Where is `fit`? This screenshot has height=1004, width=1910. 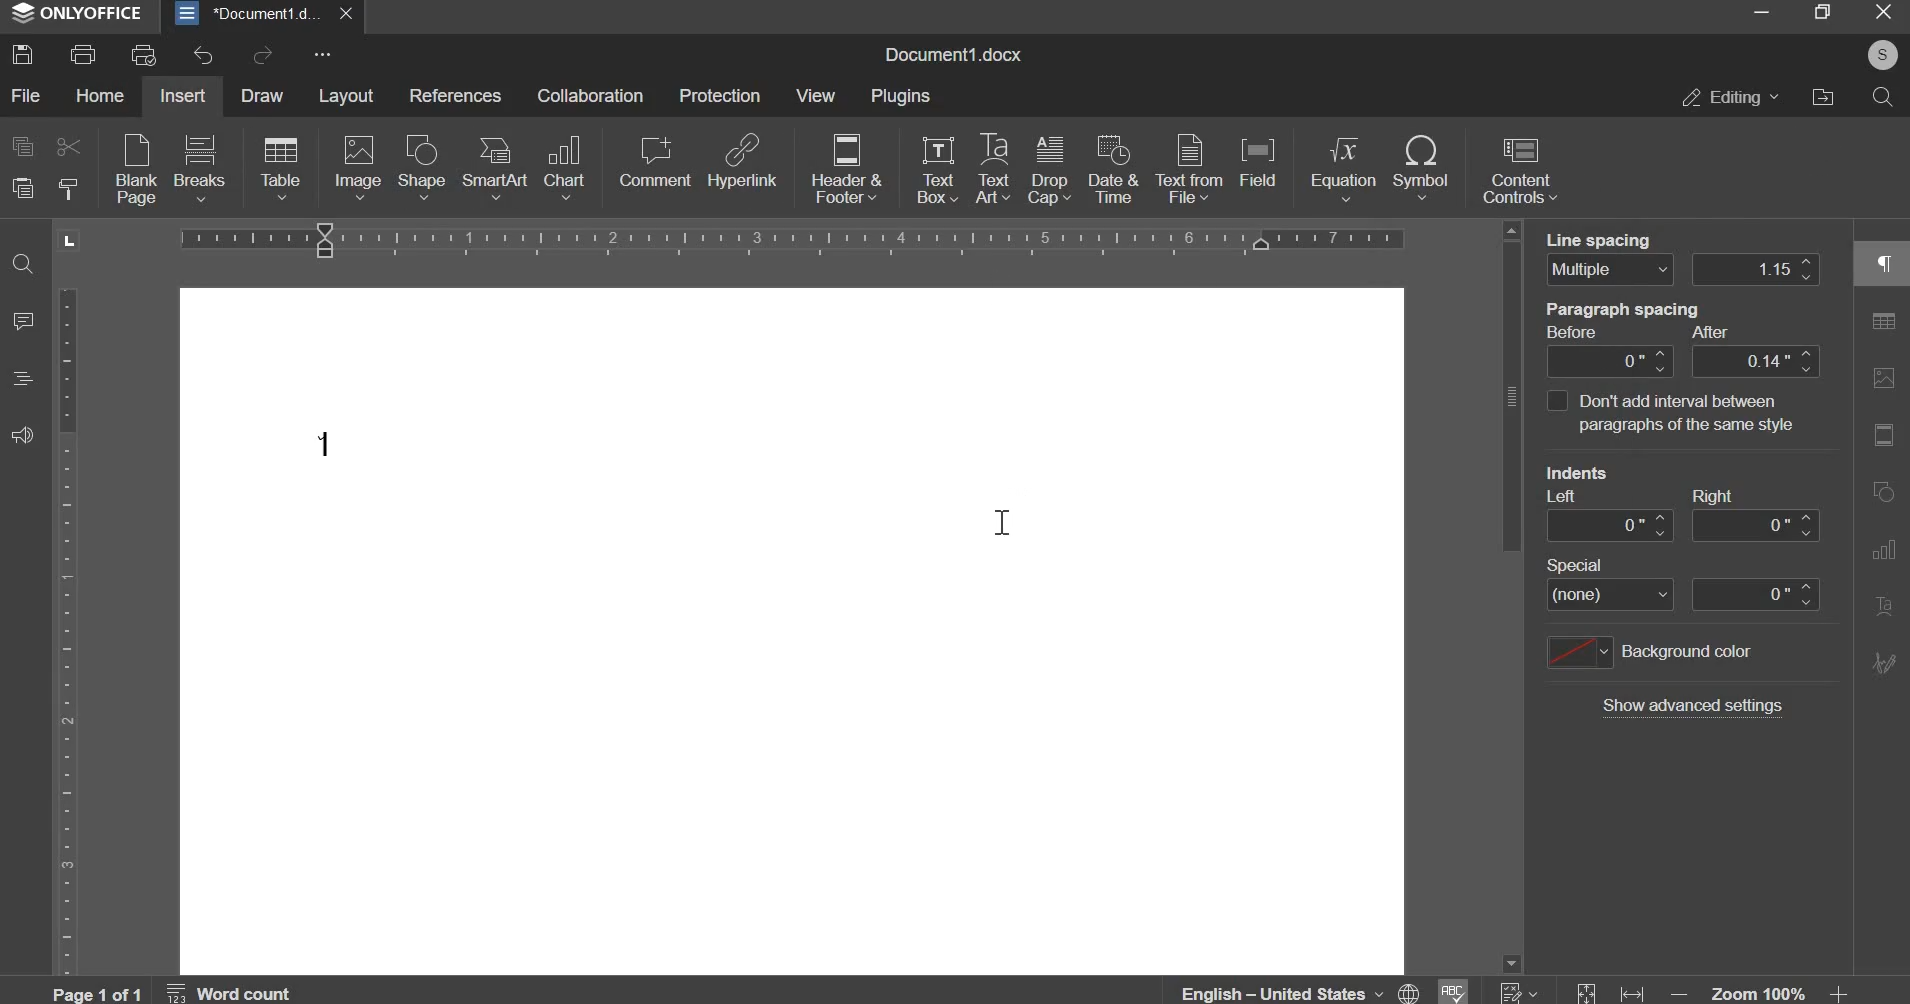
fit is located at coordinates (1607, 991).